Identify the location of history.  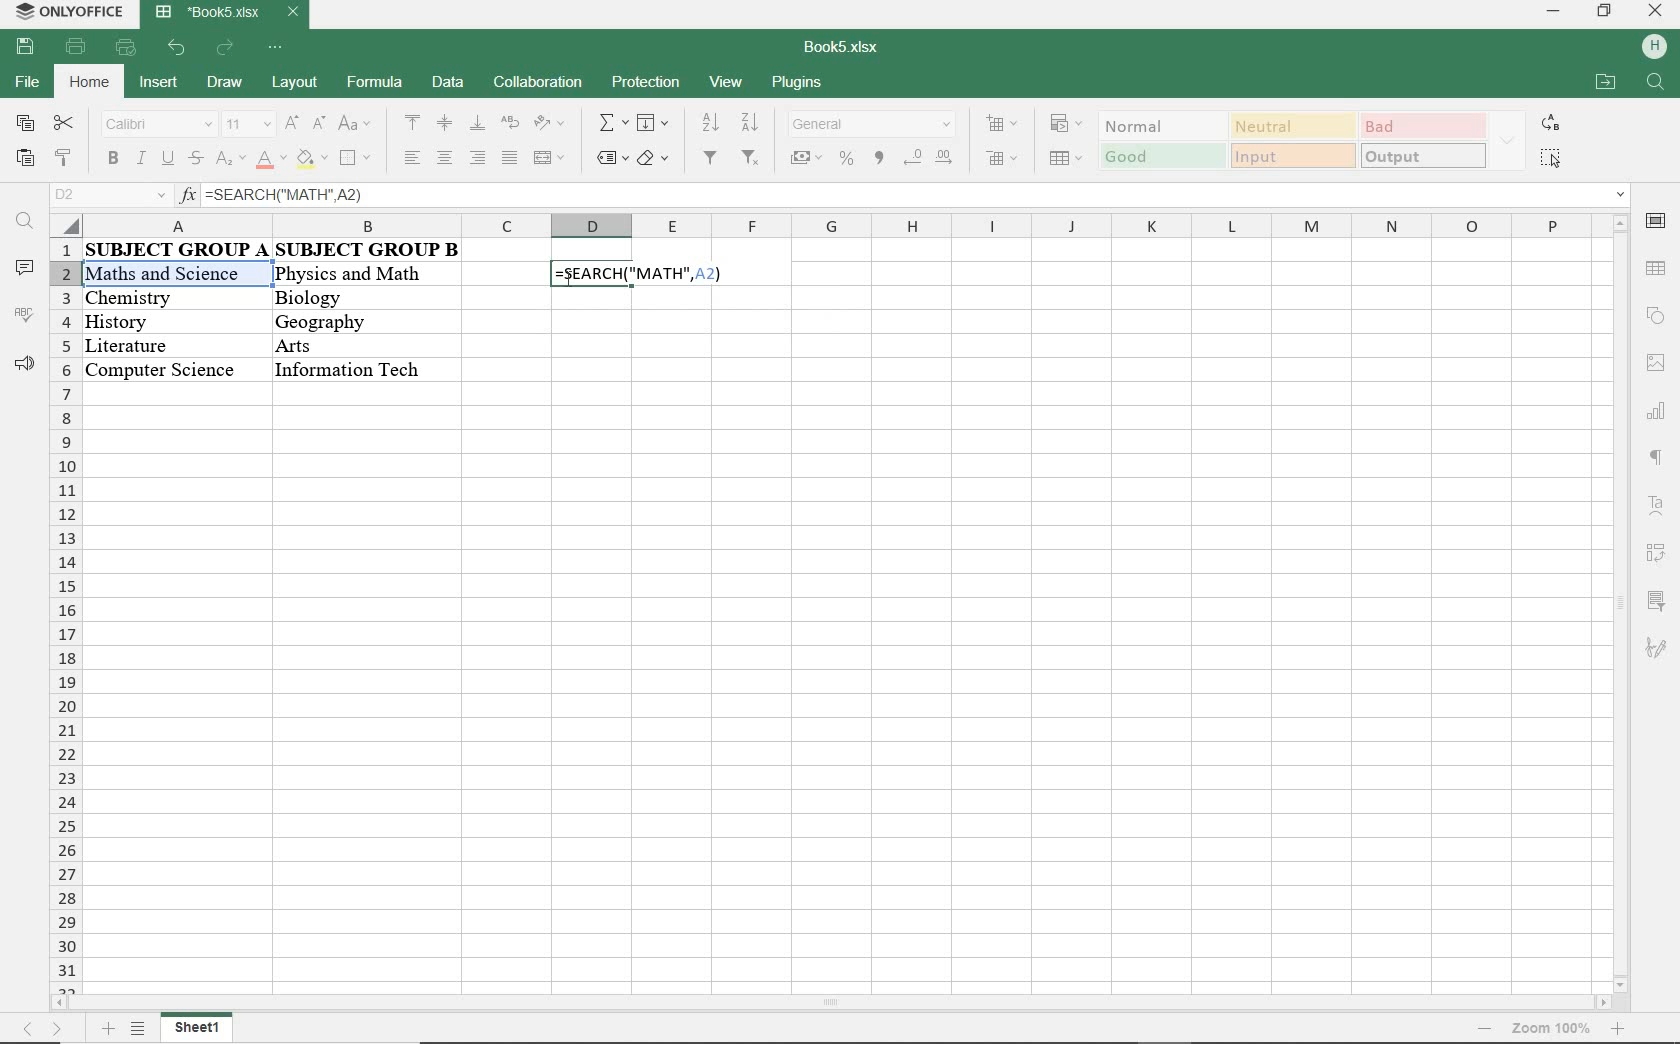
(165, 319).